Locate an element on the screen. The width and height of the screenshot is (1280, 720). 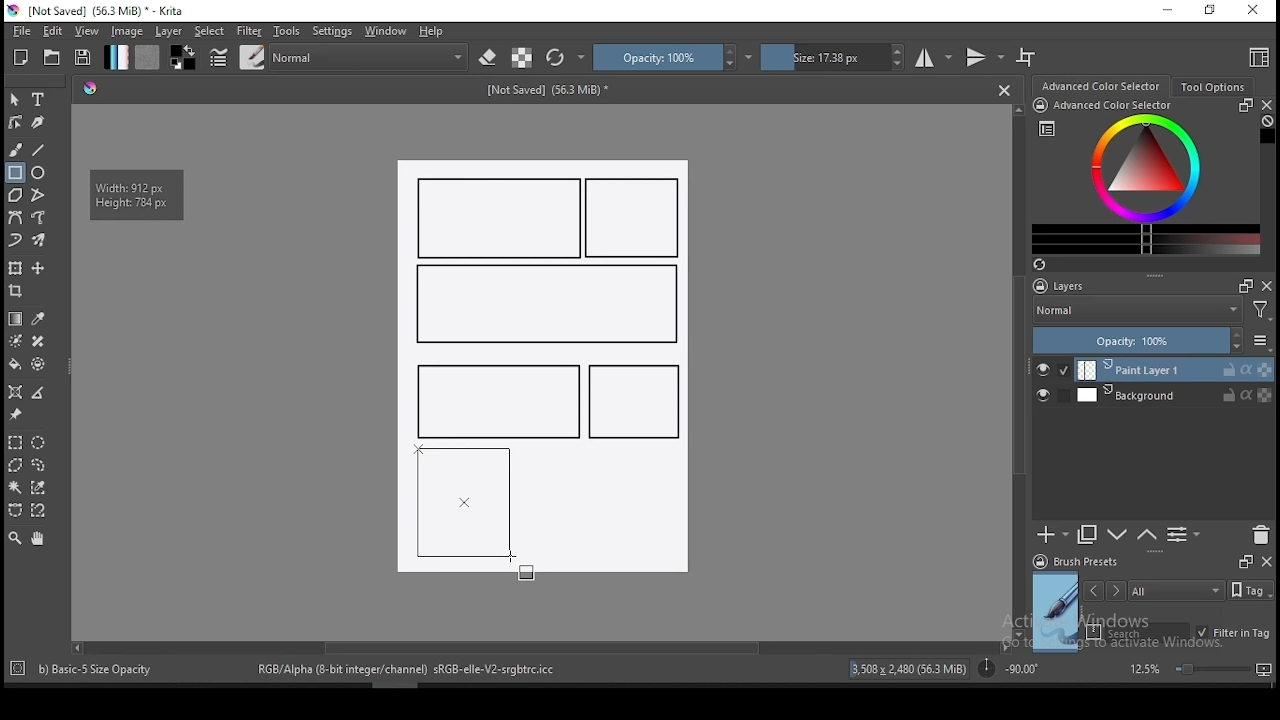
colors is located at coordinates (183, 57).